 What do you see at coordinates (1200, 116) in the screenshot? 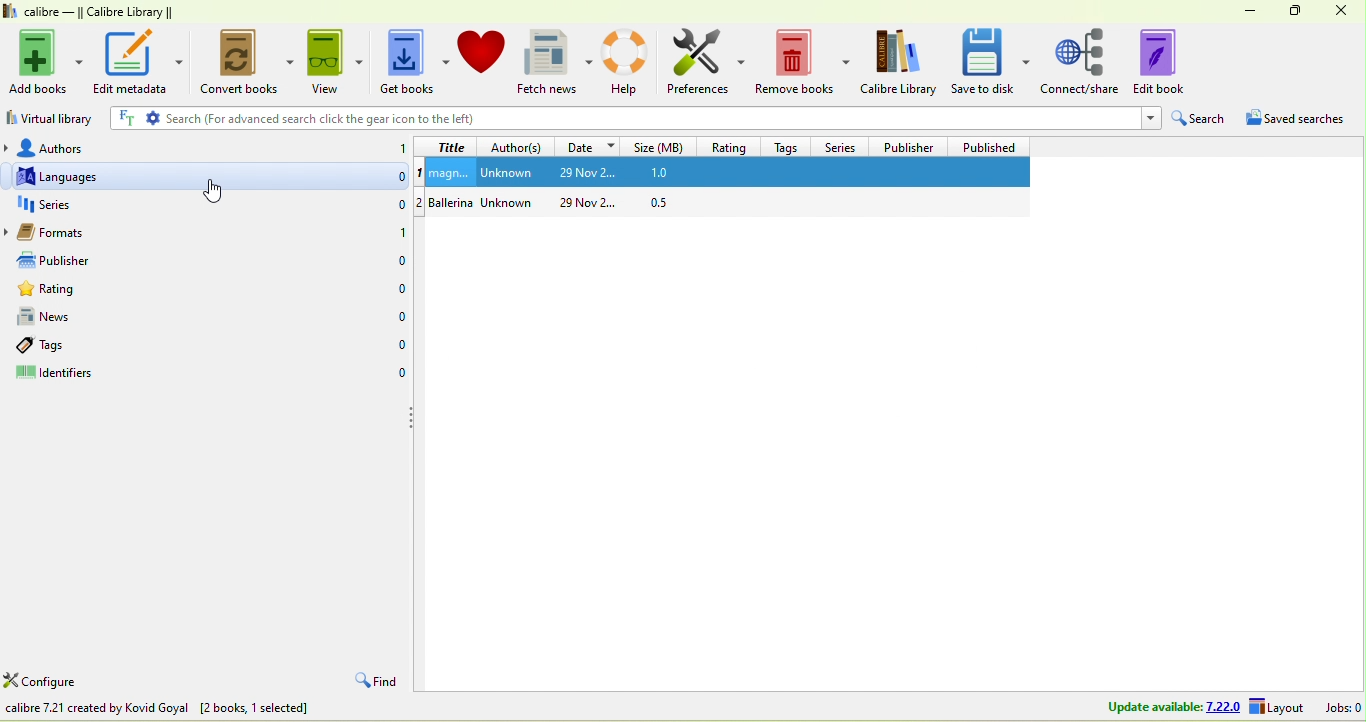
I see `search` at bounding box center [1200, 116].